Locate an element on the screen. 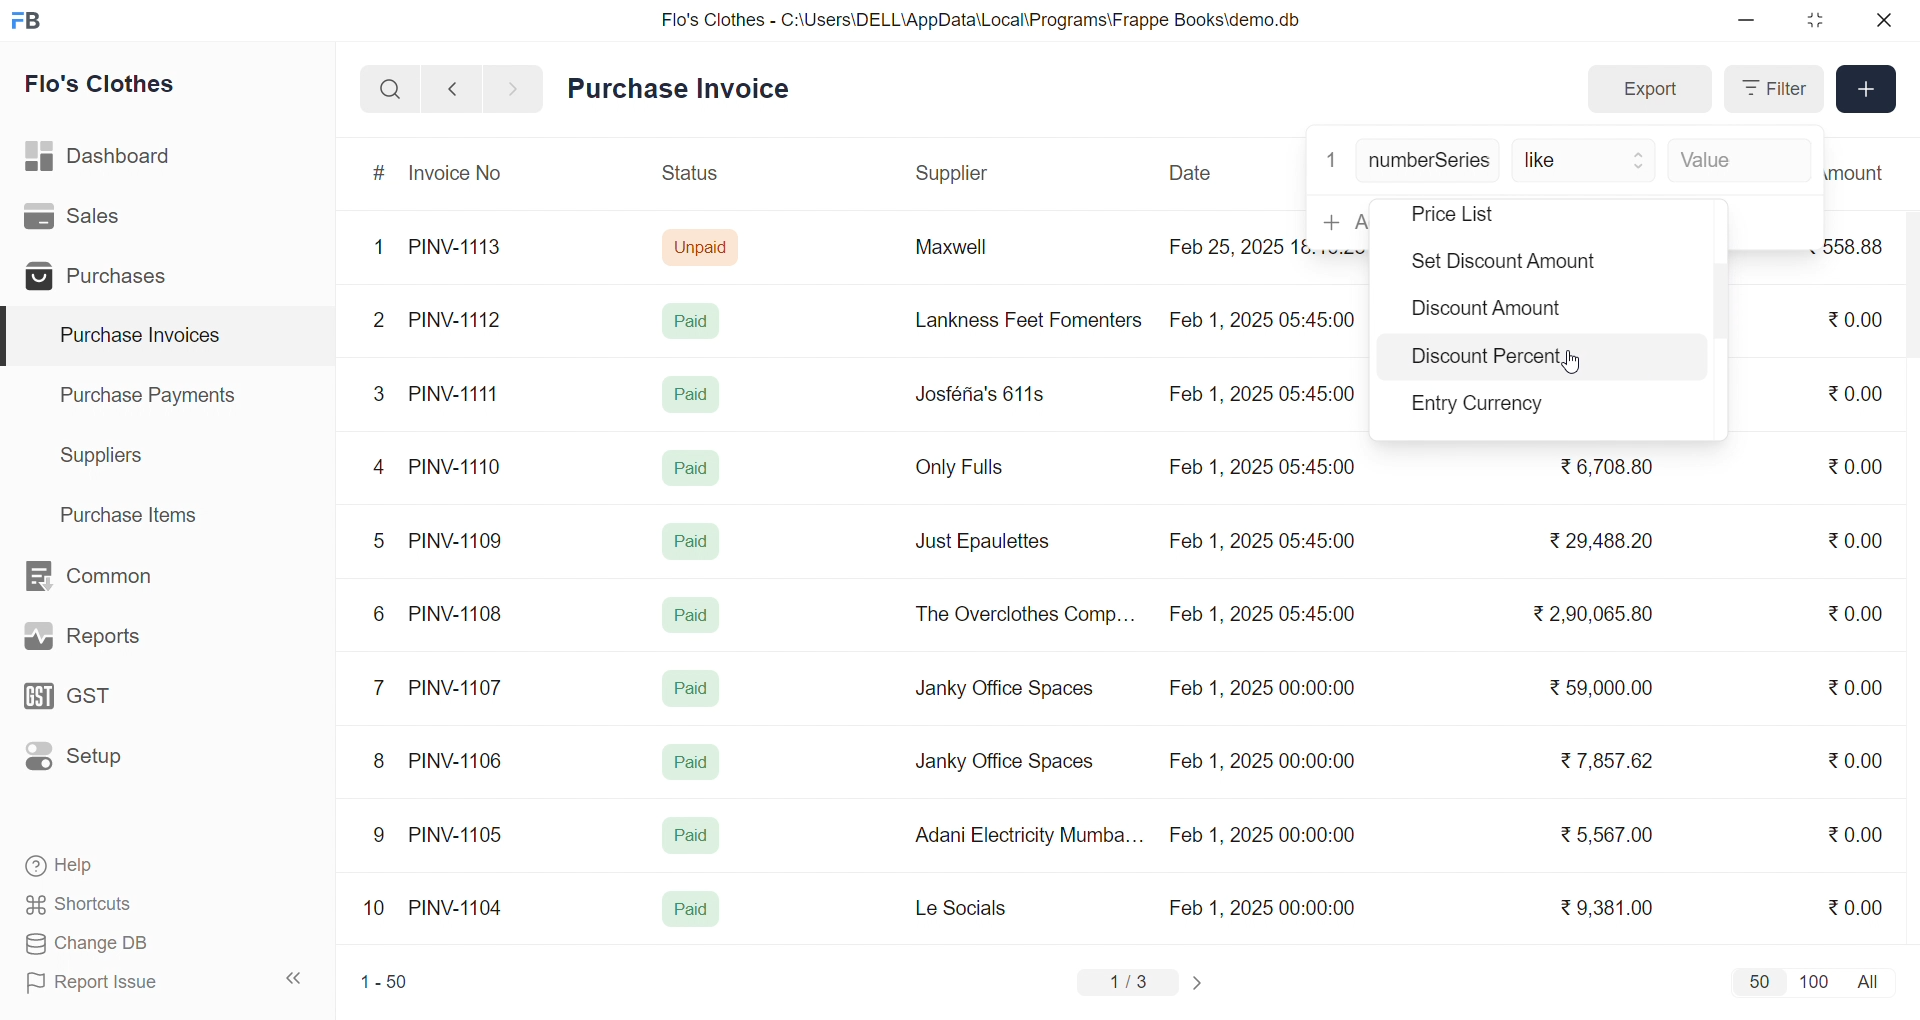 The width and height of the screenshot is (1920, 1020). Feb 1, 2025 05:45:00 is located at coordinates (1267, 318).